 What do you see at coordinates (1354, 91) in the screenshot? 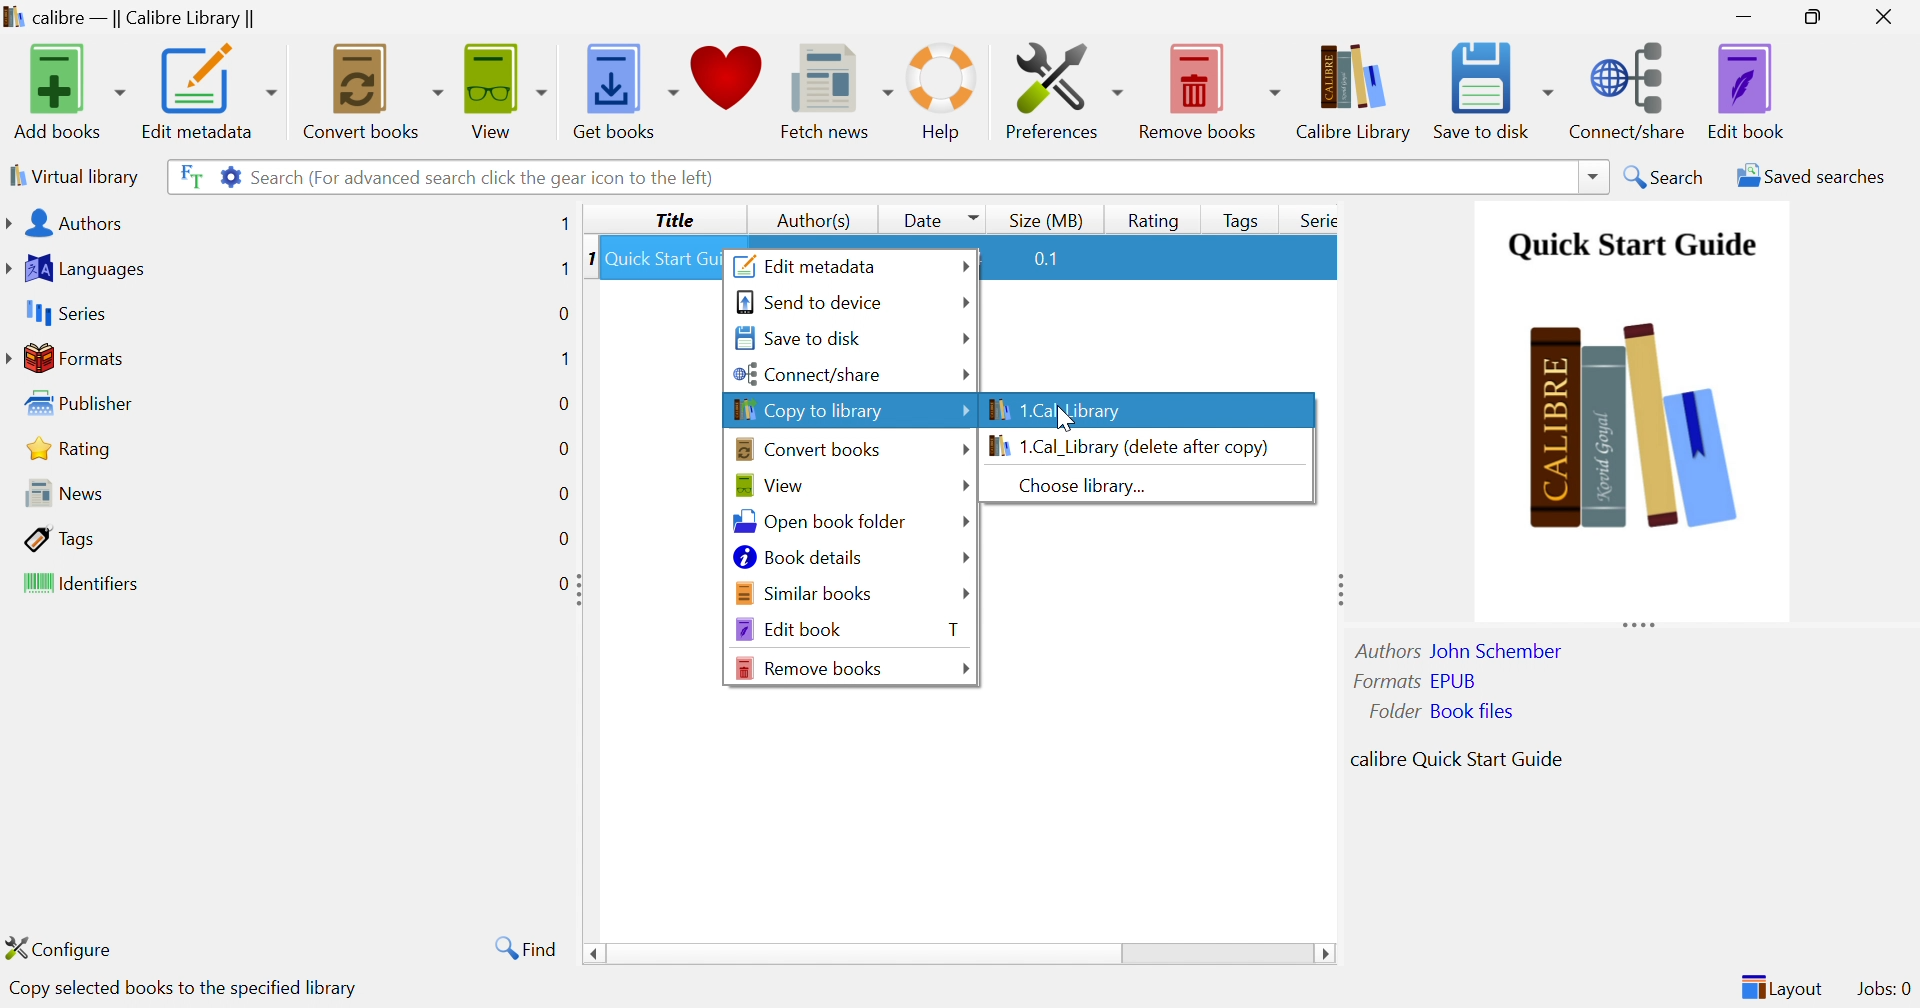
I see `Calibre Library` at bounding box center [1354, 91].